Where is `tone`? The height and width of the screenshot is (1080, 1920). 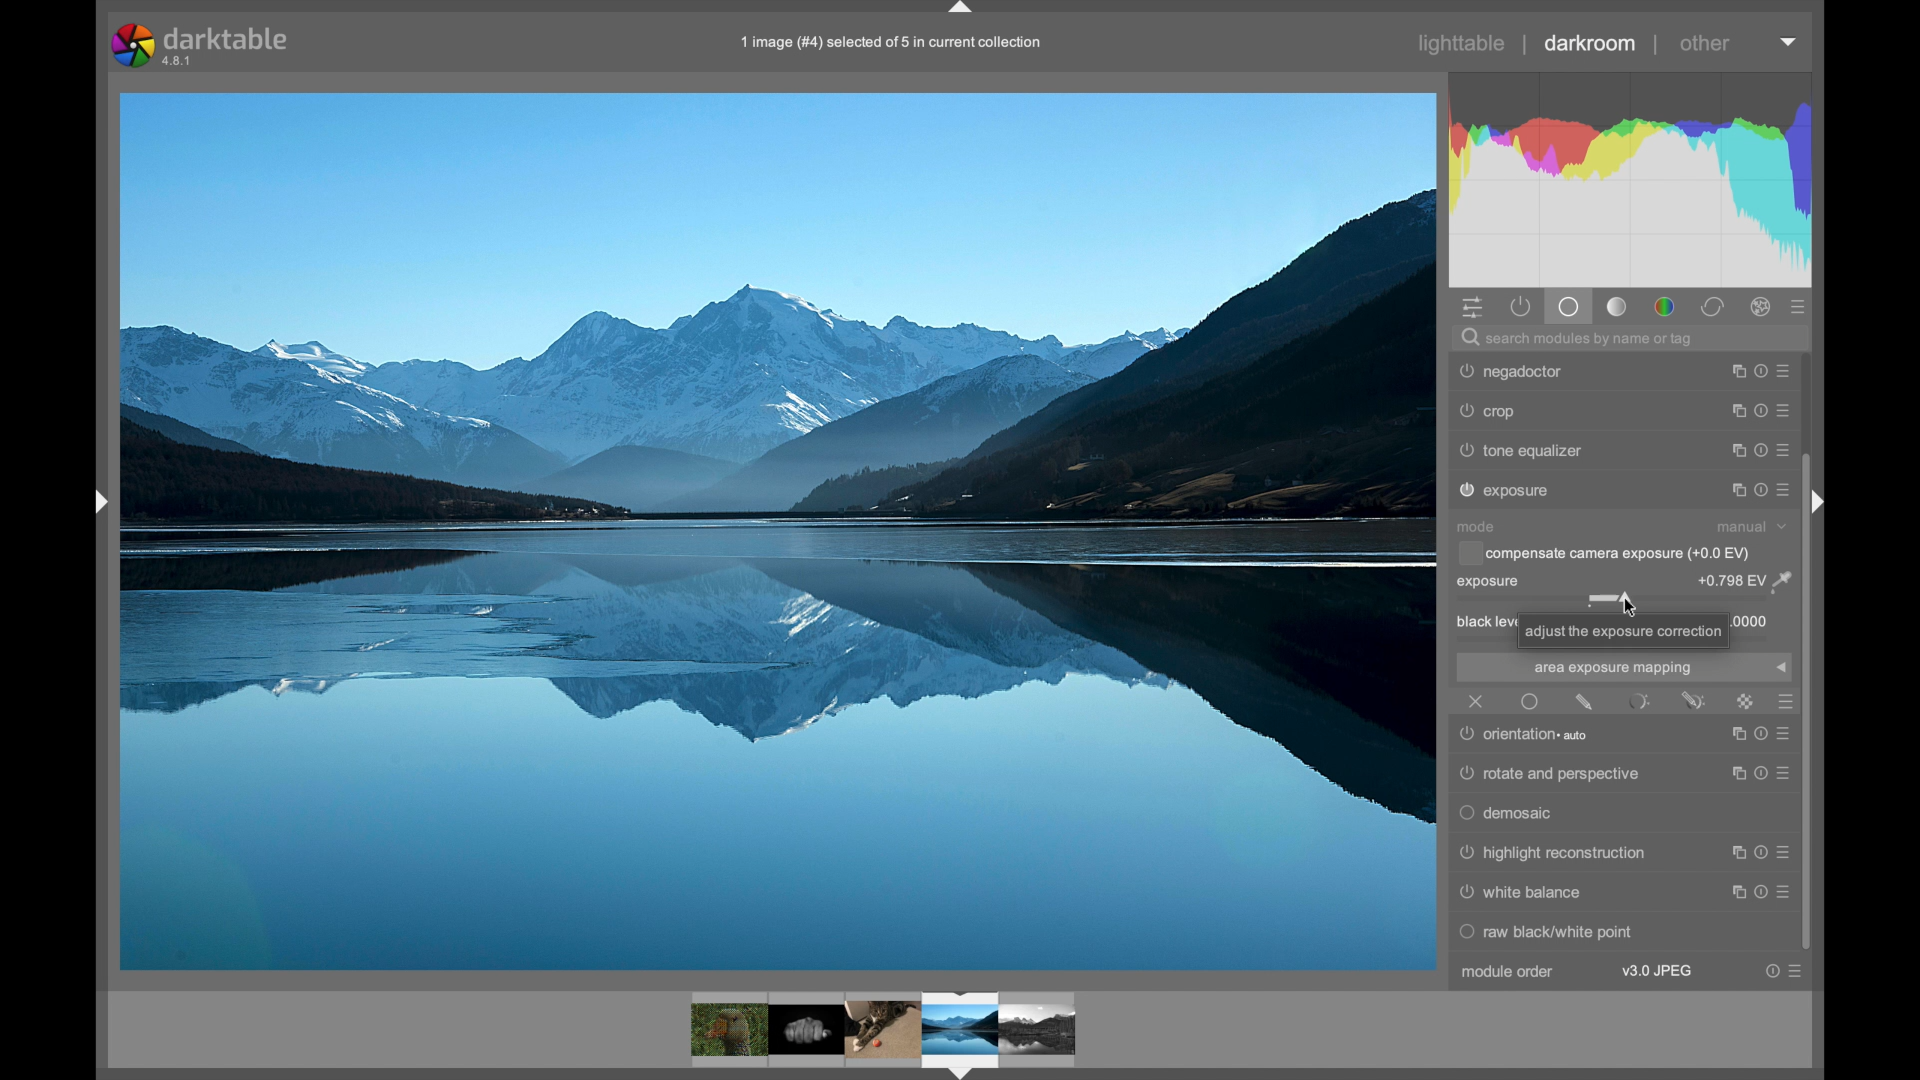 tone is located at coordinates (1618, 307).